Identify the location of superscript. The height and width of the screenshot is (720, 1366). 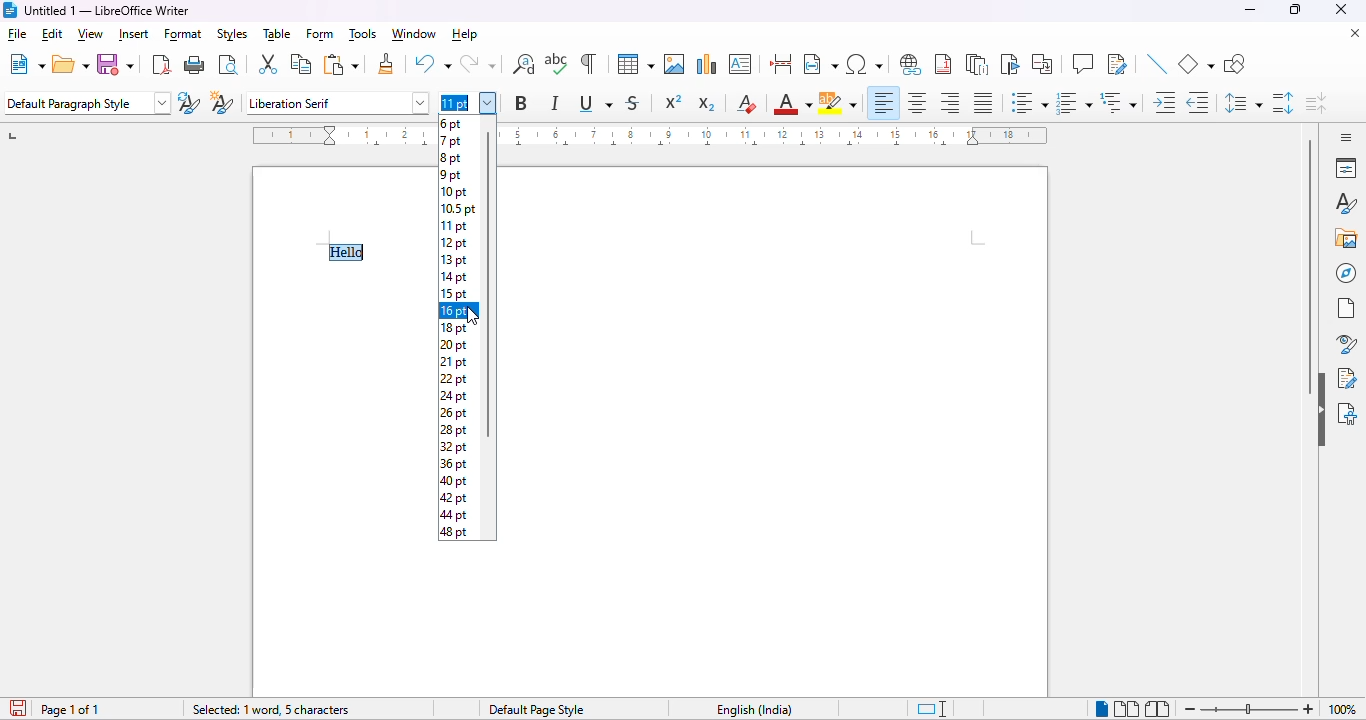
(673, 103).